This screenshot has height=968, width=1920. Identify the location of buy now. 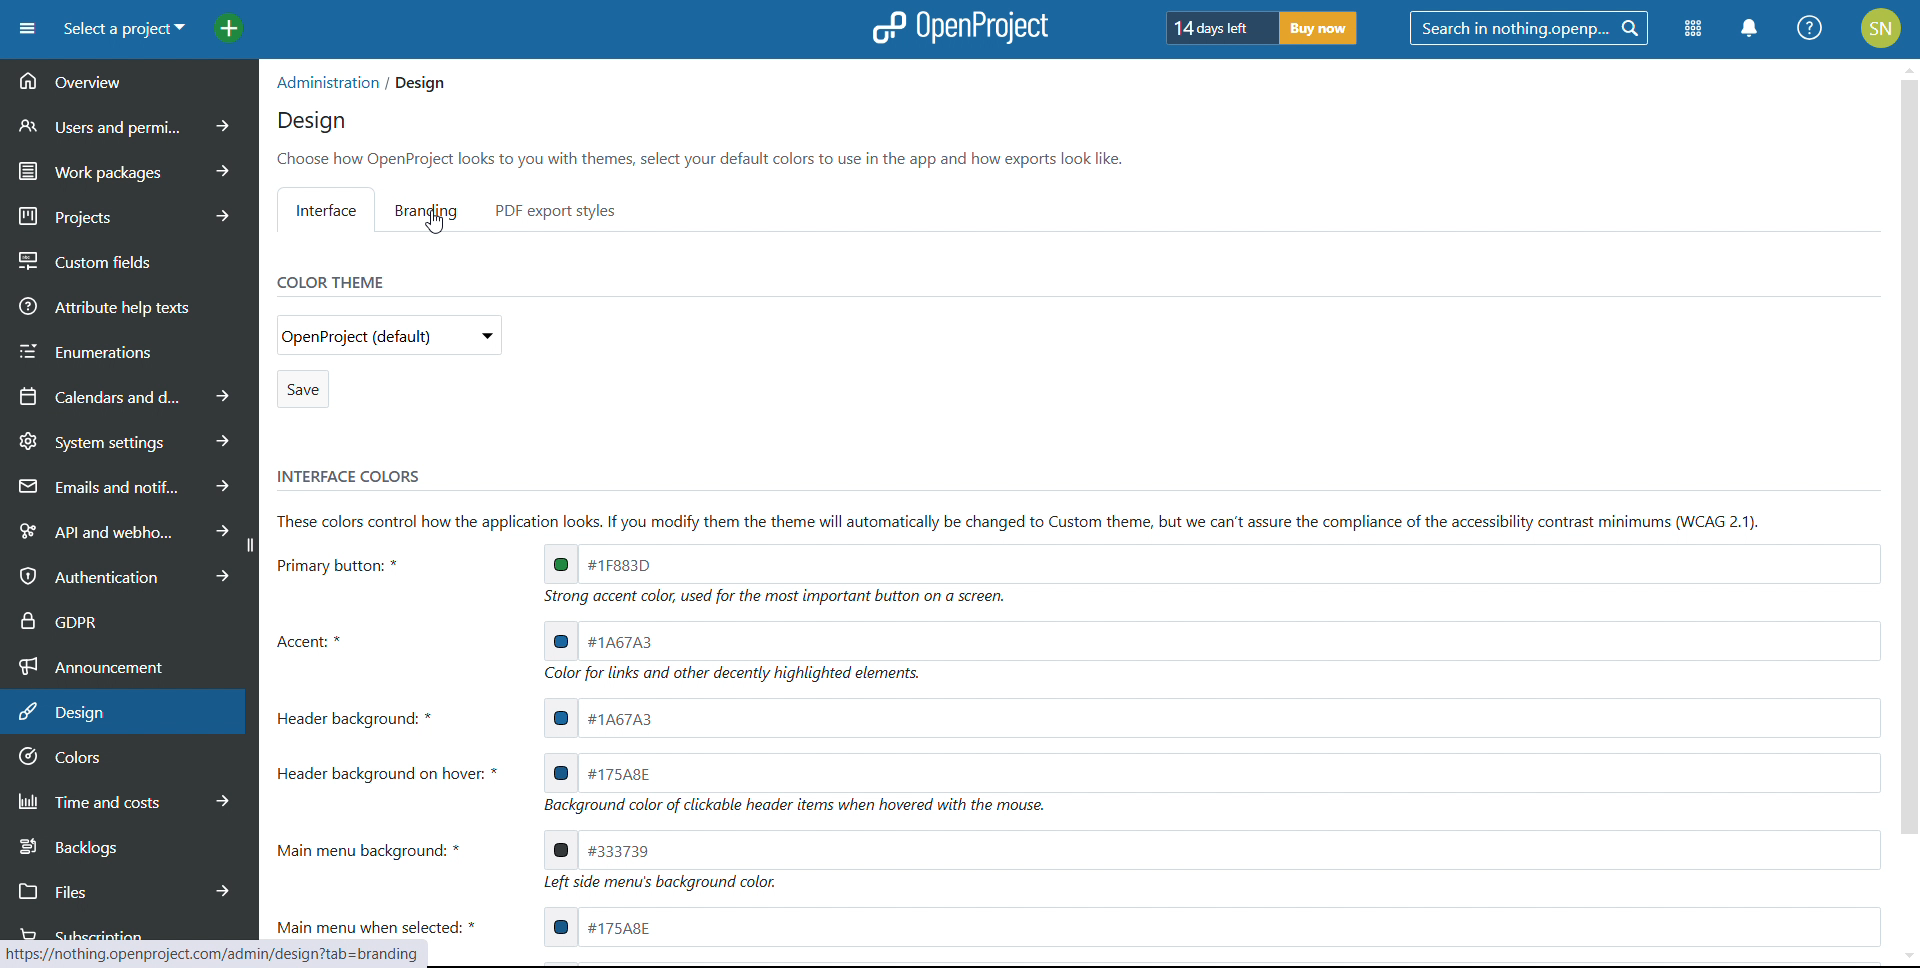
(1318, 28).